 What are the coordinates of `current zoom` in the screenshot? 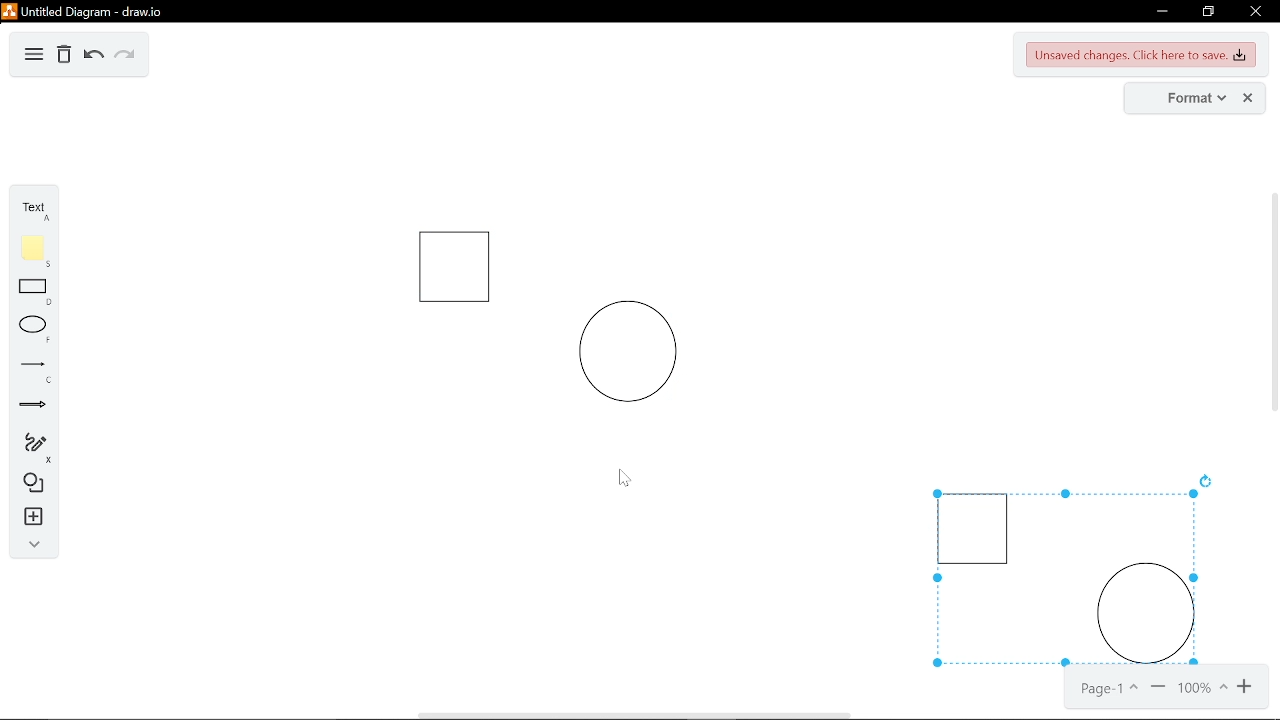 It's located at (1201, 689).